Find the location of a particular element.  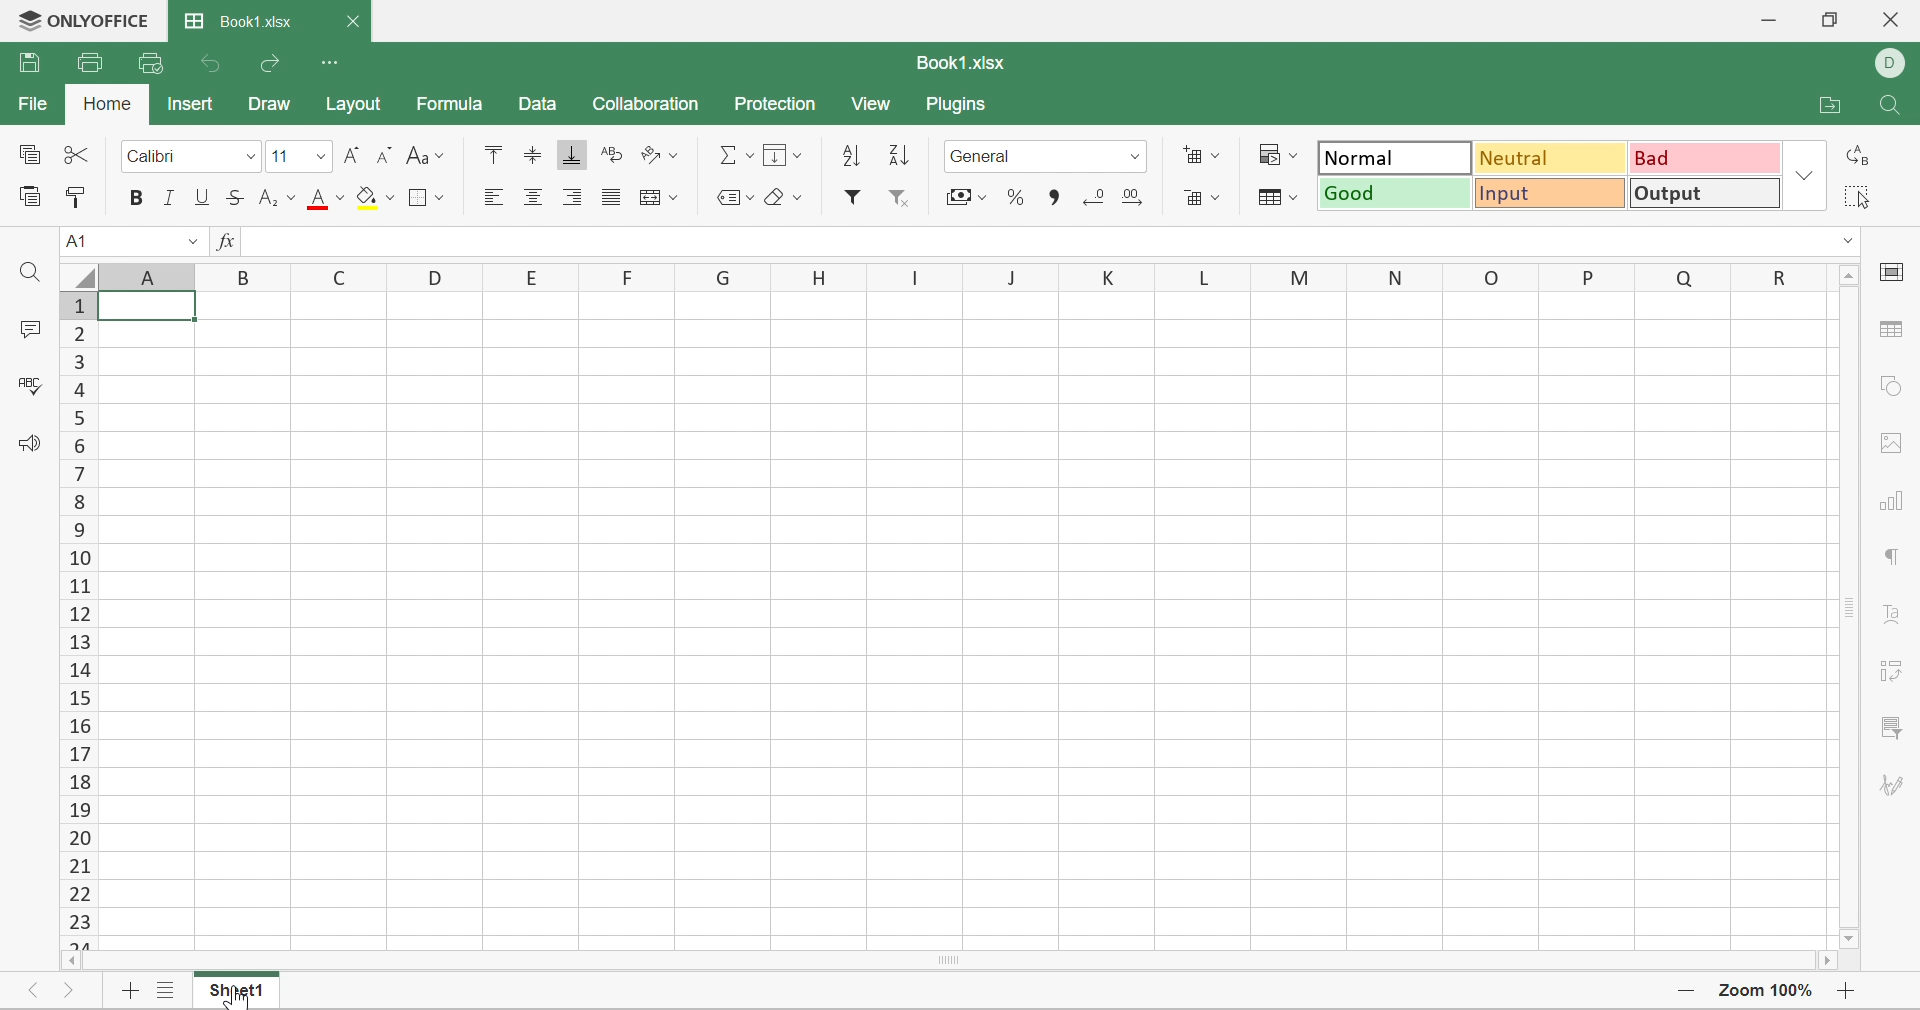

Restore down is located at coordinates (1831, 19).